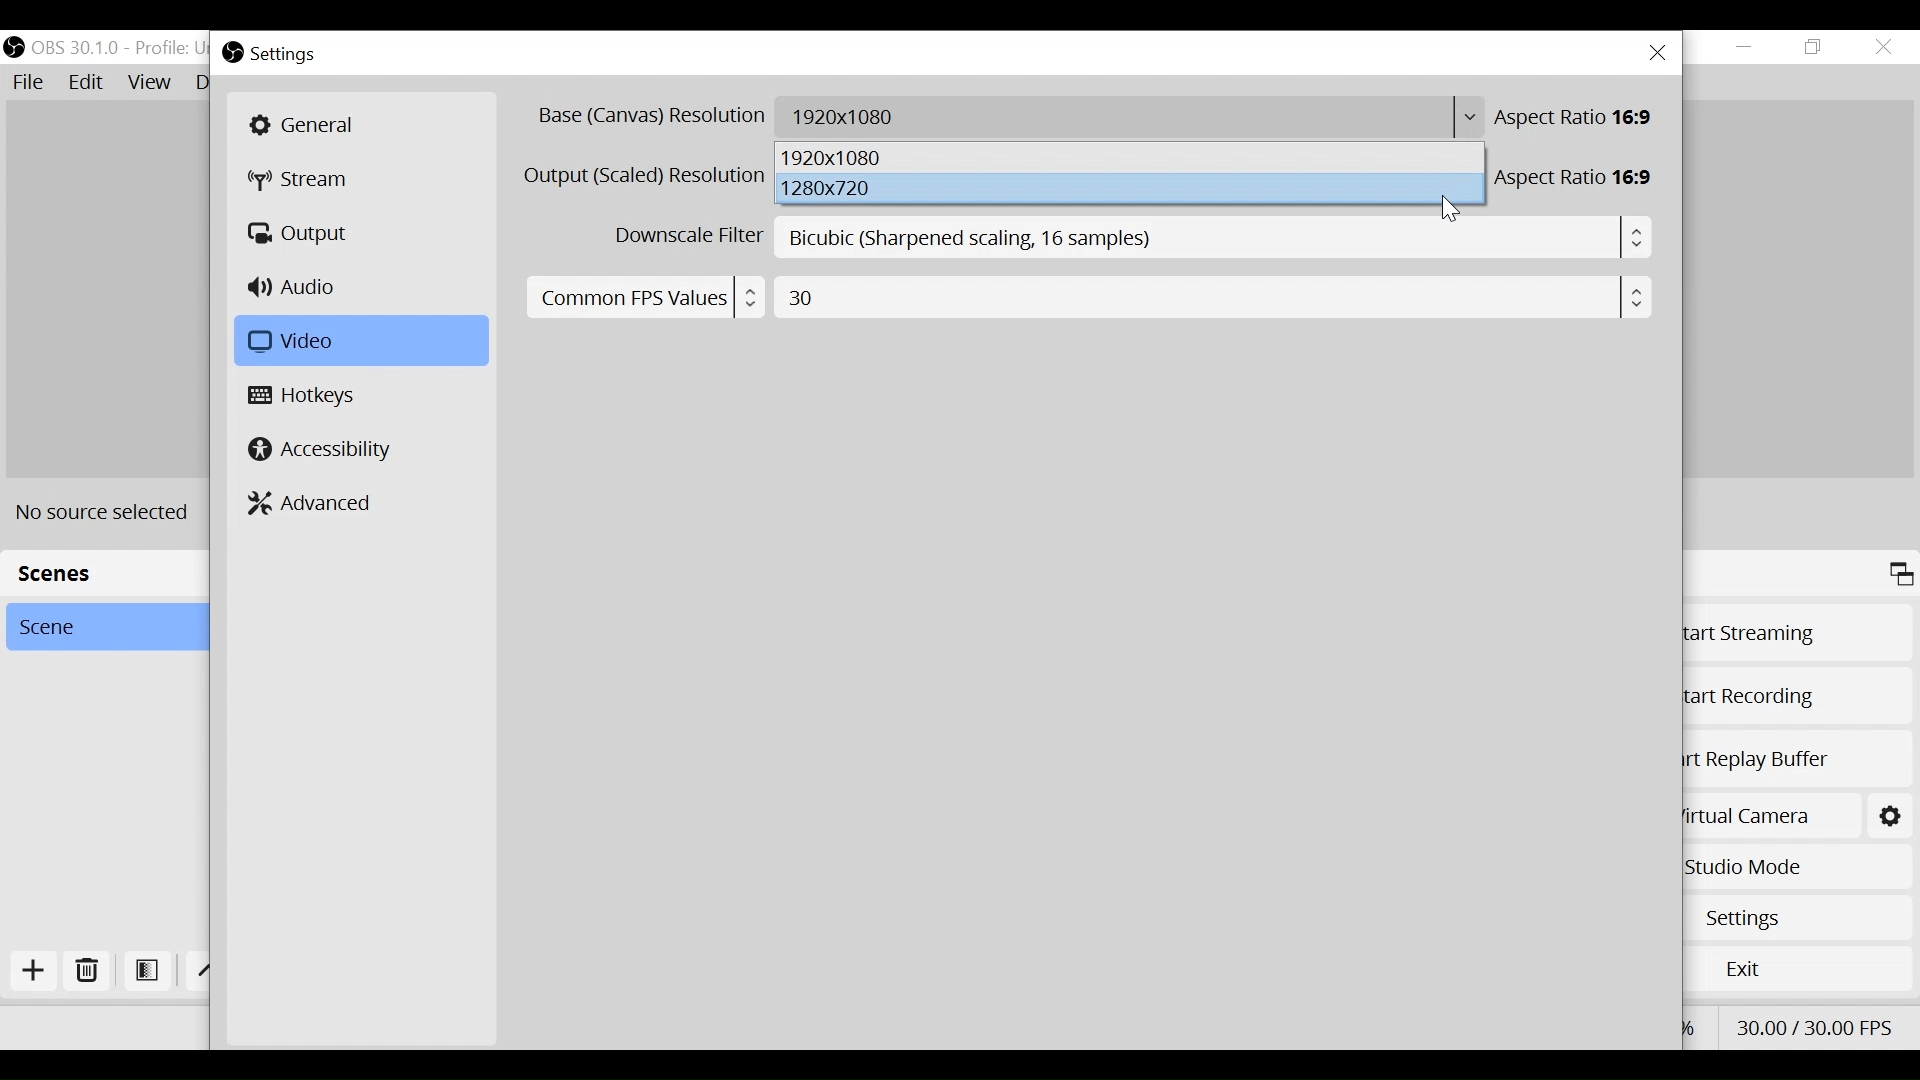 The image size is (1920, 1080). What do you see at coordinates (321, 448) in the screenshot?
I see `Accessibility` at bounding box center [321, 448].